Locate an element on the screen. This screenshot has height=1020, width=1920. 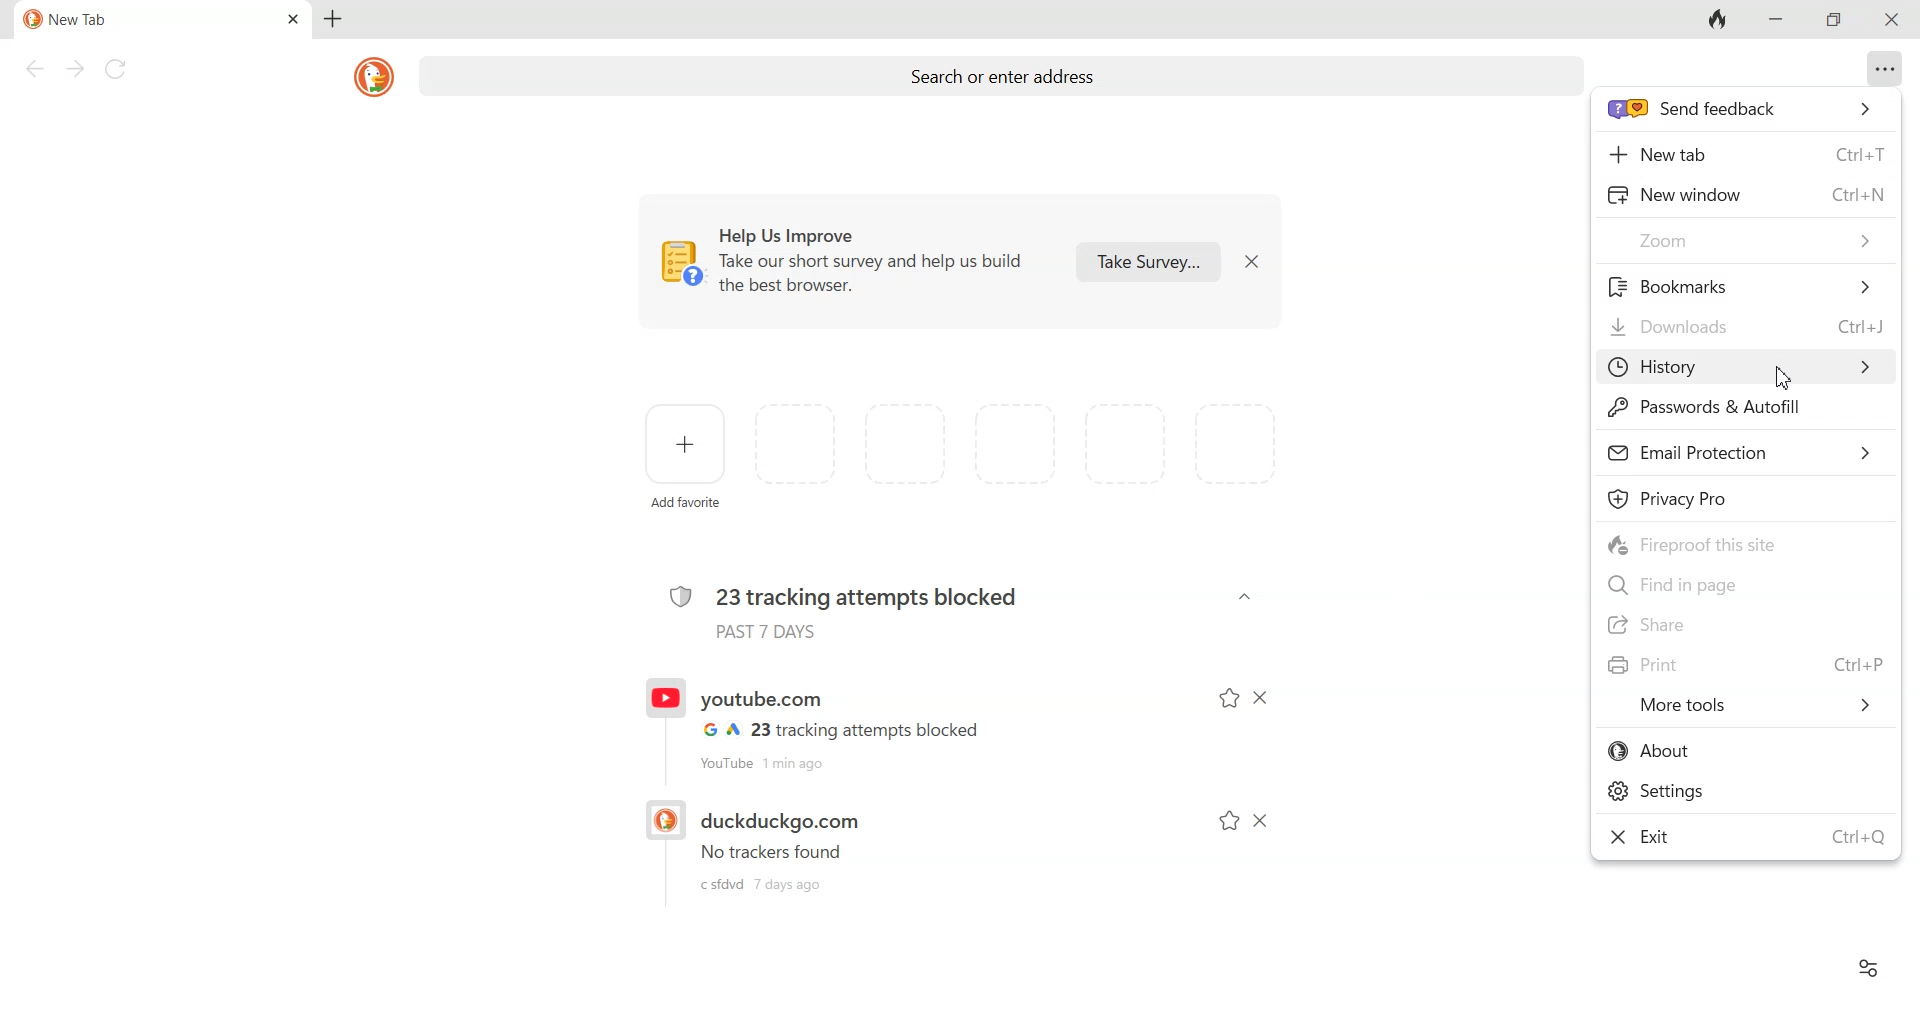
New tab is located at coordinates (1746, 155).